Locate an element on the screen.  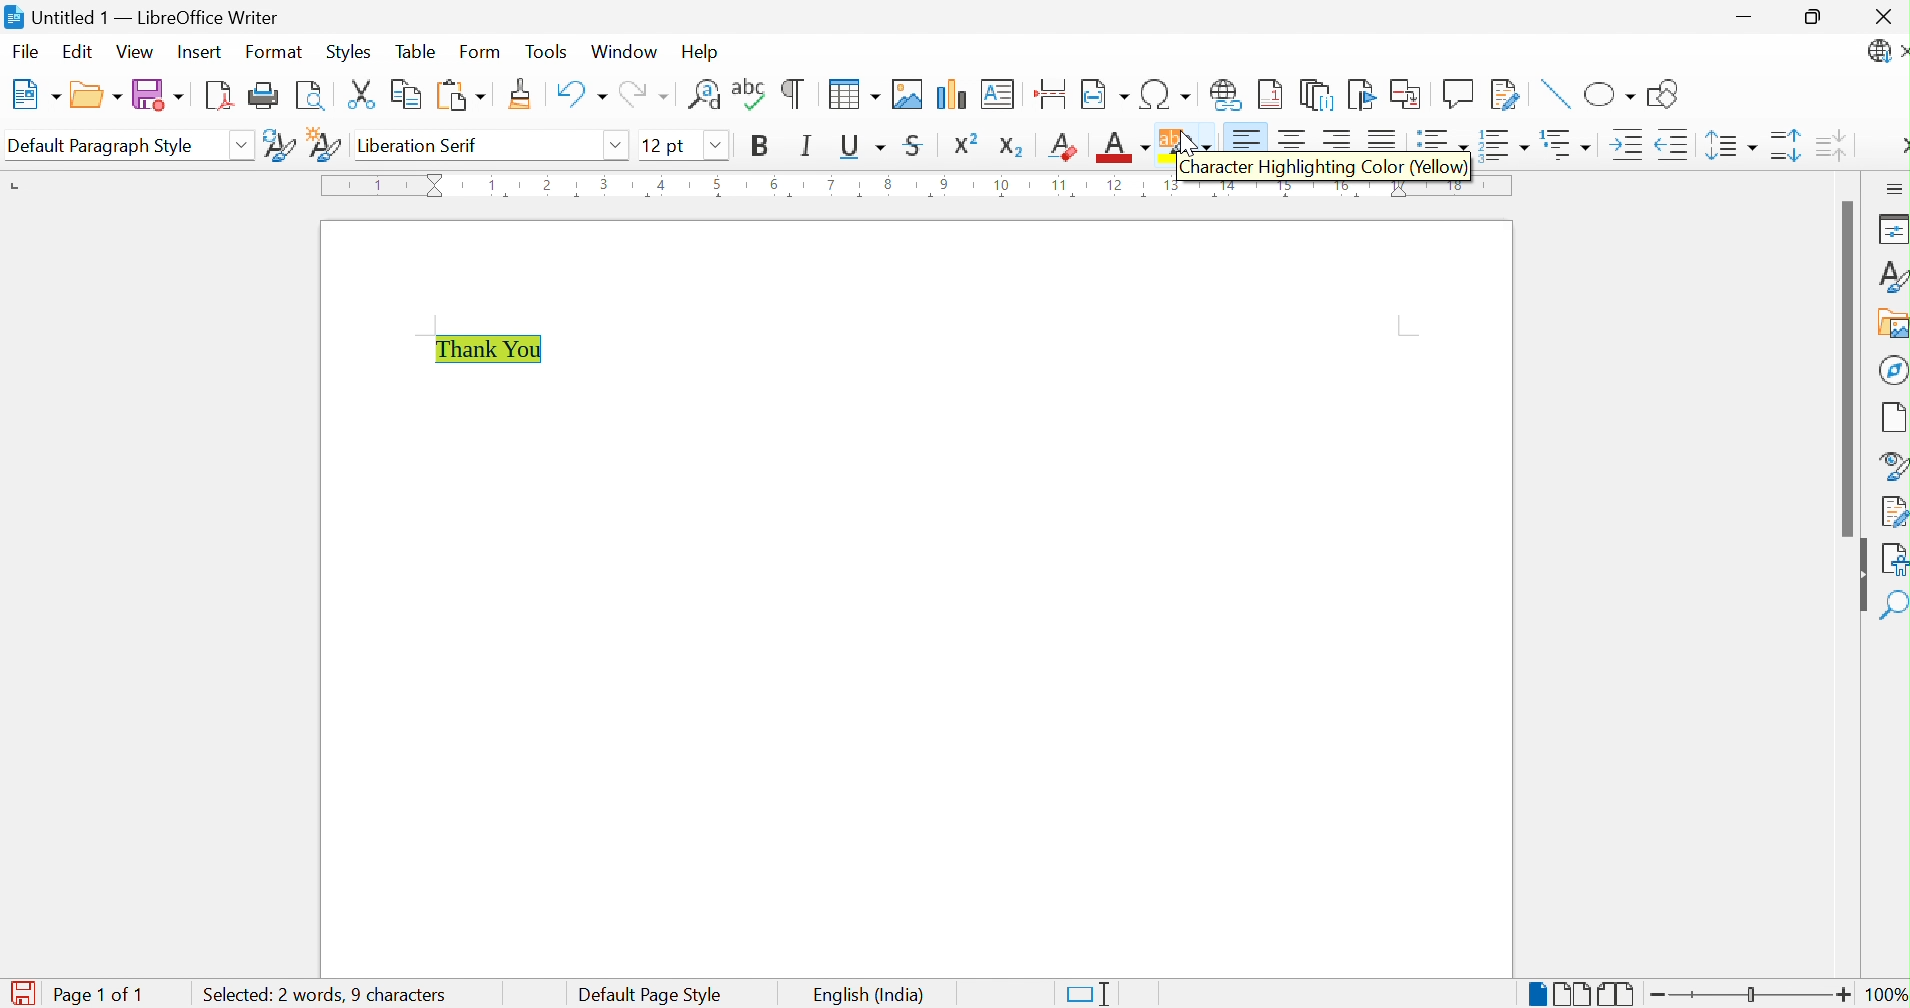
Find is located at coordinates (1894, 608).